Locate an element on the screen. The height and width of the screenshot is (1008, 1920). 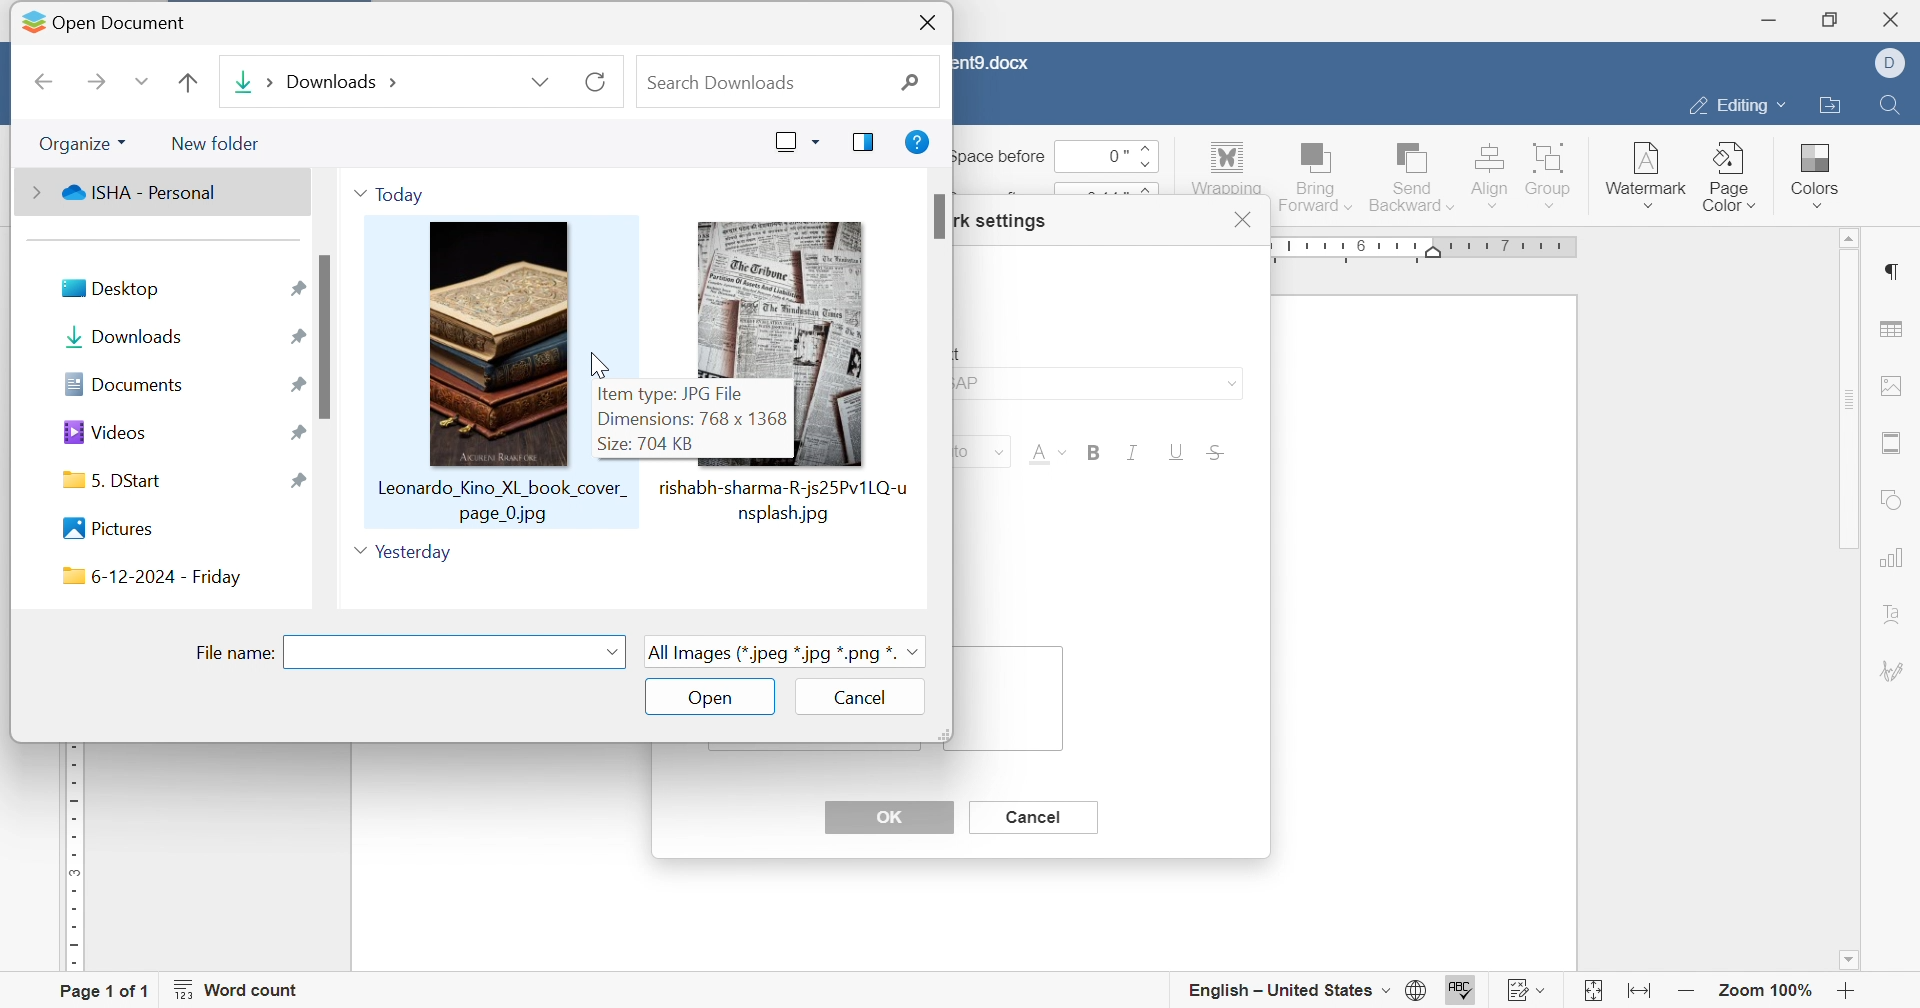
videos is located at coordinates (108, 433).